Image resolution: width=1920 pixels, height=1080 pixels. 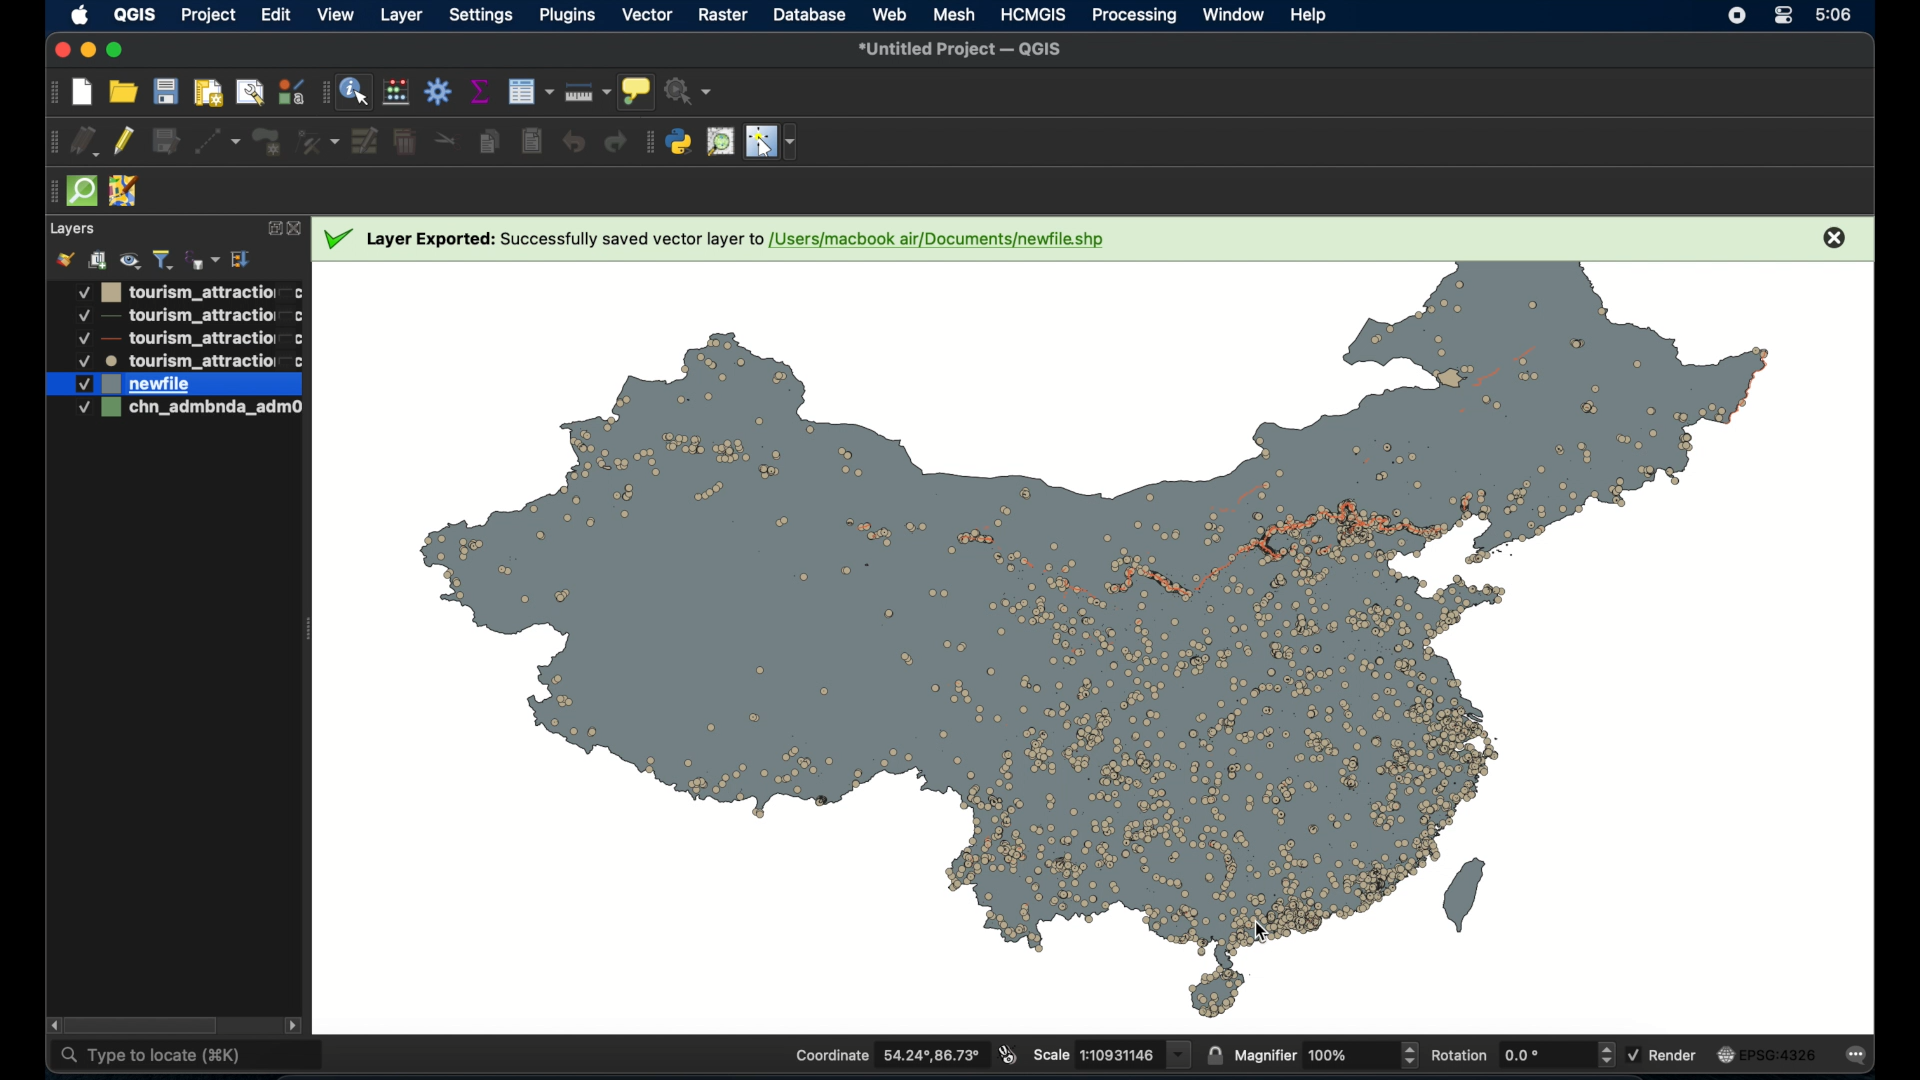 I want to click on show staistical summary, so click(x=480, y=91).